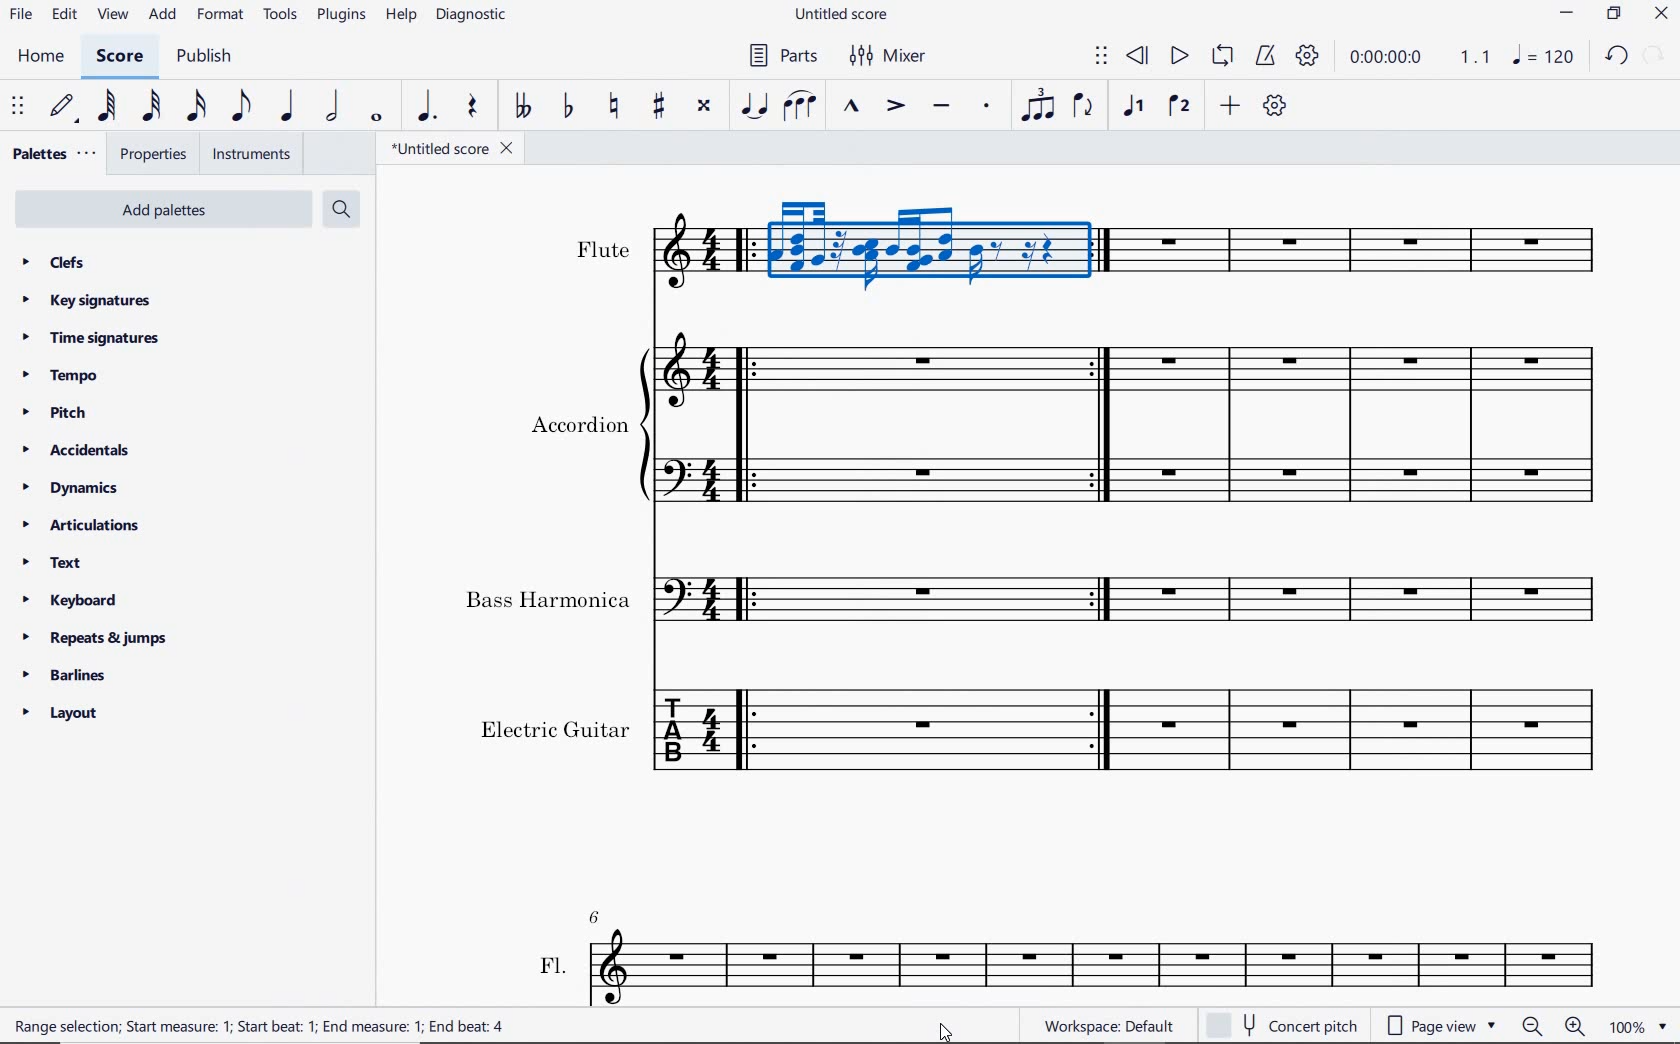 Image resolution: width=1680 pixels, height=1044 pixels. Describe the element at coordinates (798, 108) in the screenshot. I see `slur` at that location.